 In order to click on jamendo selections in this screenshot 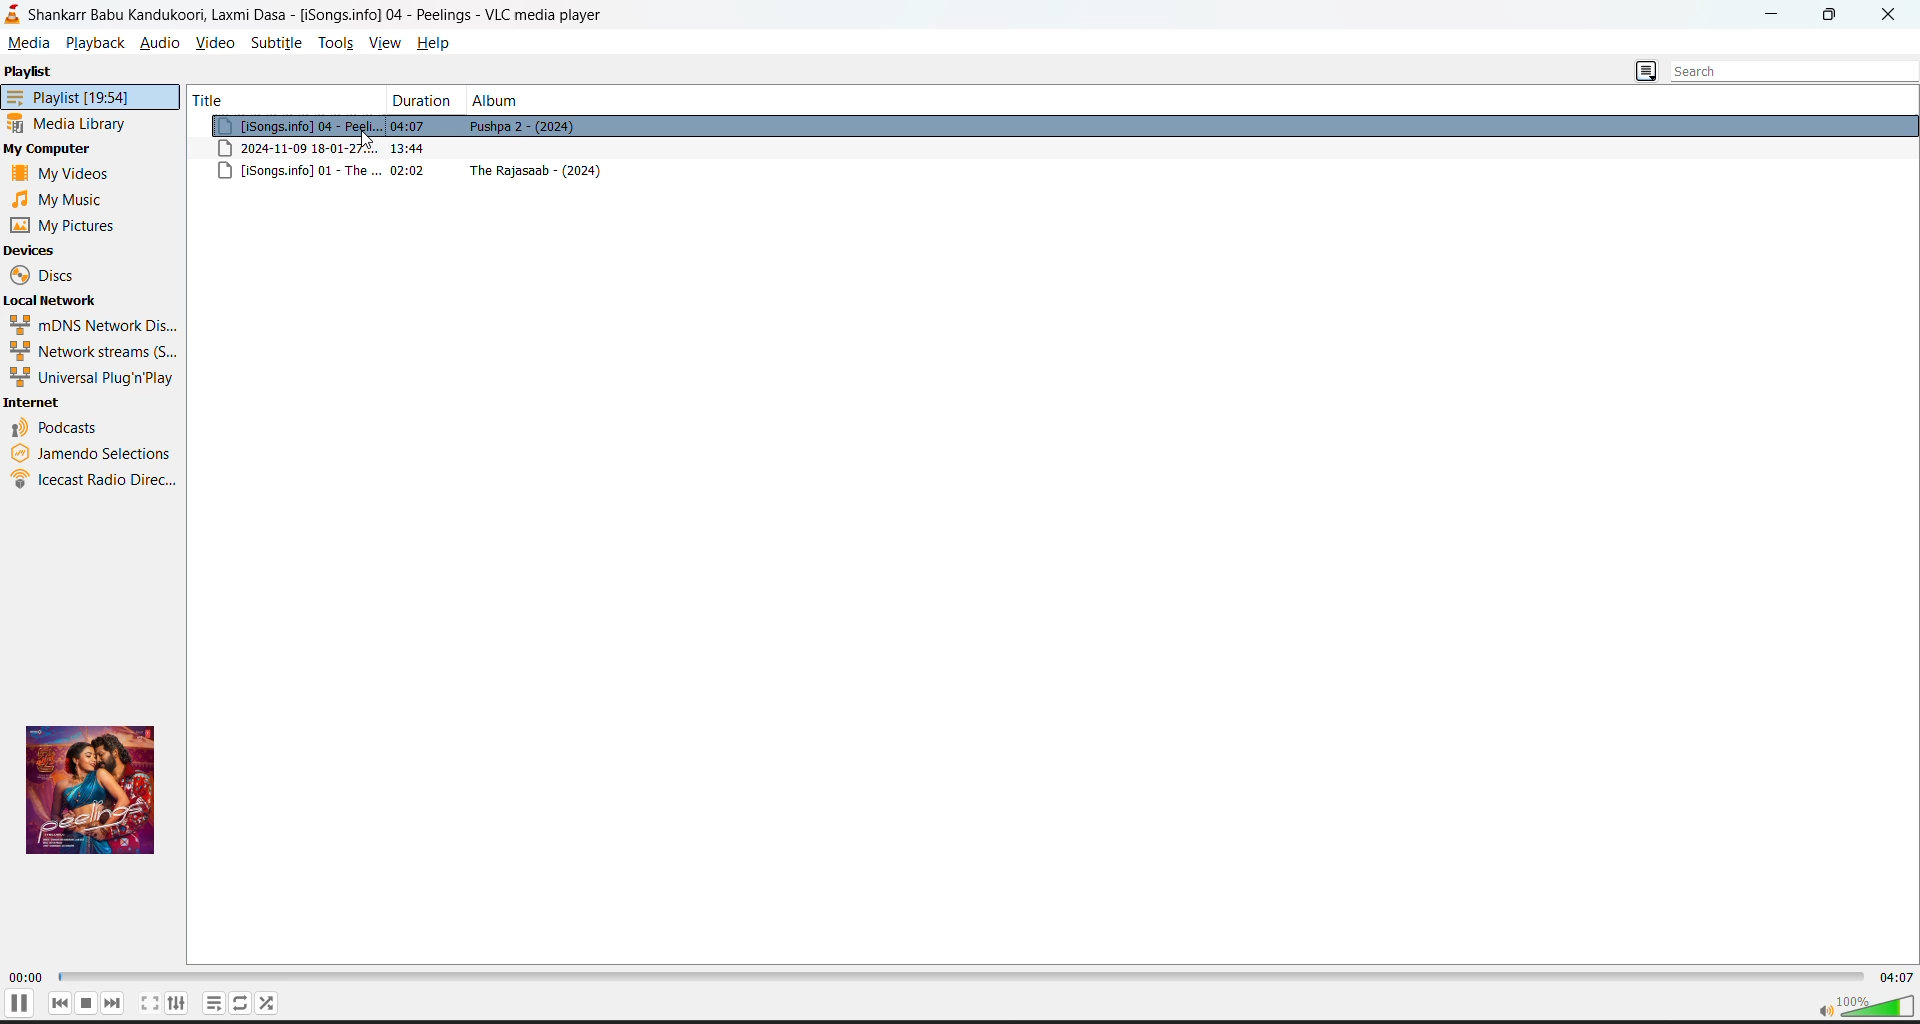, I will do `click(94, 453)`.